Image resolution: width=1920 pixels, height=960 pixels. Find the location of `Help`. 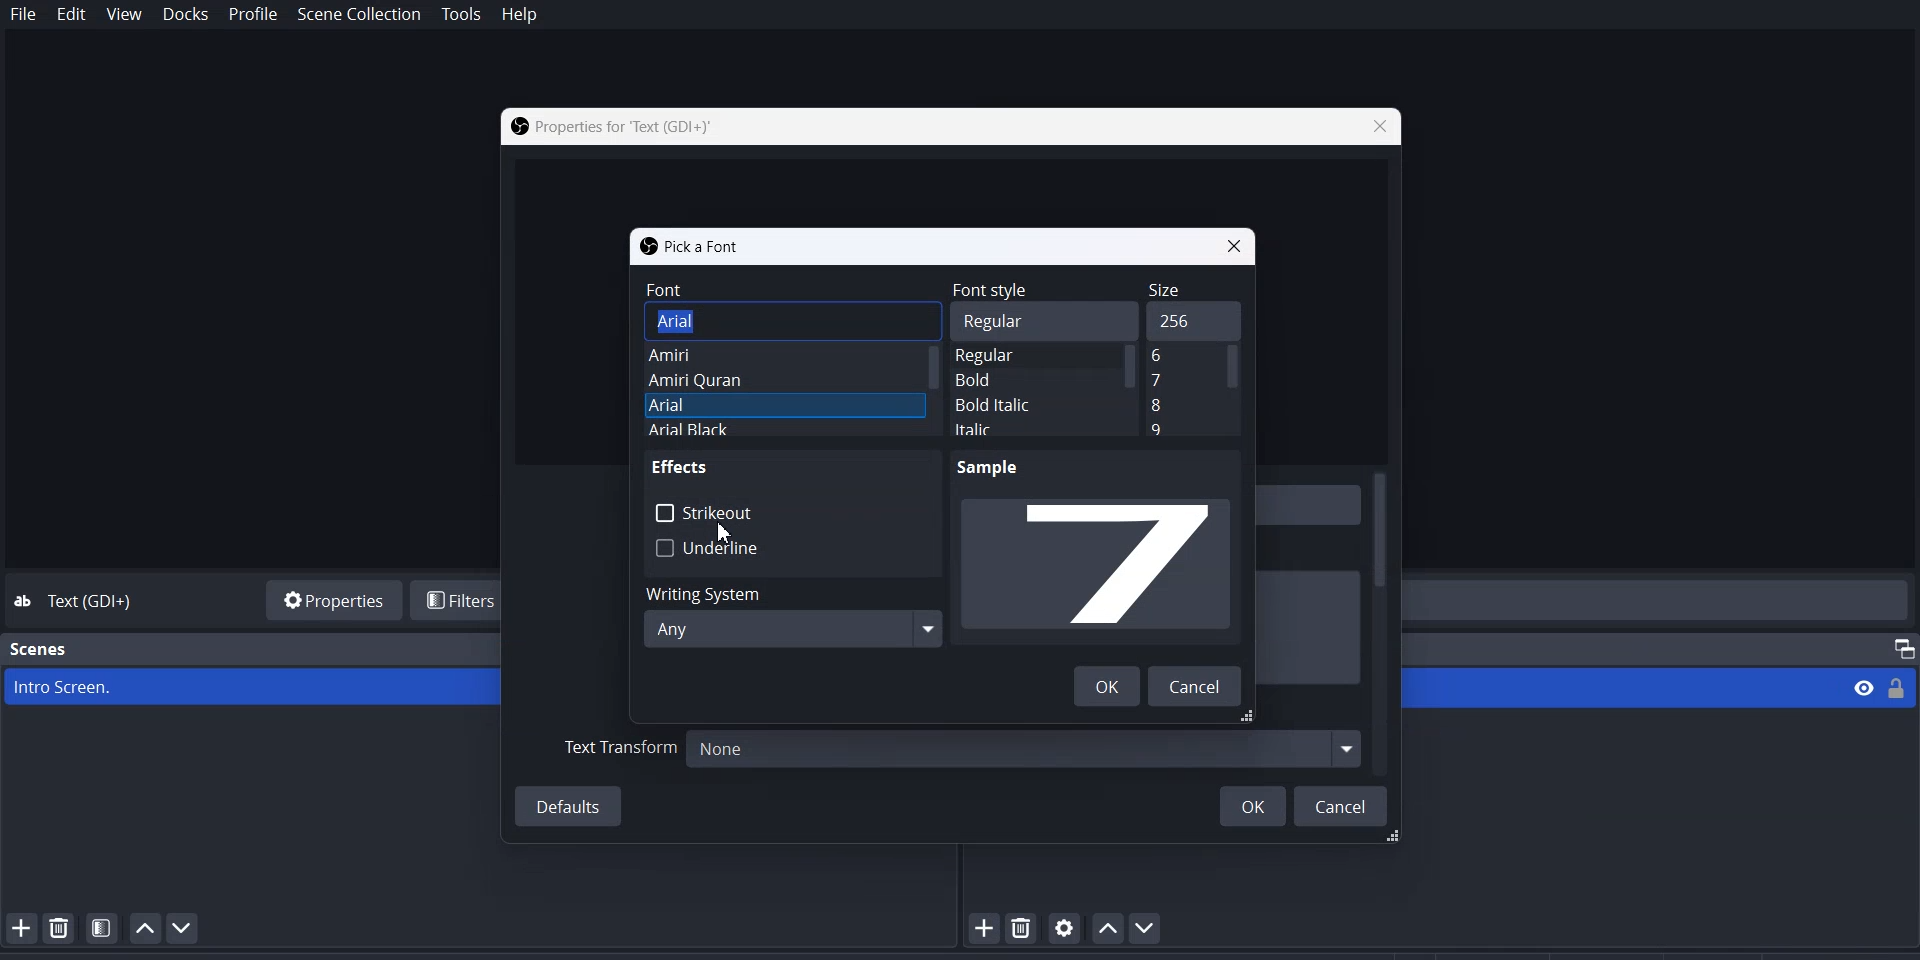

Help is located at coordinates (519, 16).